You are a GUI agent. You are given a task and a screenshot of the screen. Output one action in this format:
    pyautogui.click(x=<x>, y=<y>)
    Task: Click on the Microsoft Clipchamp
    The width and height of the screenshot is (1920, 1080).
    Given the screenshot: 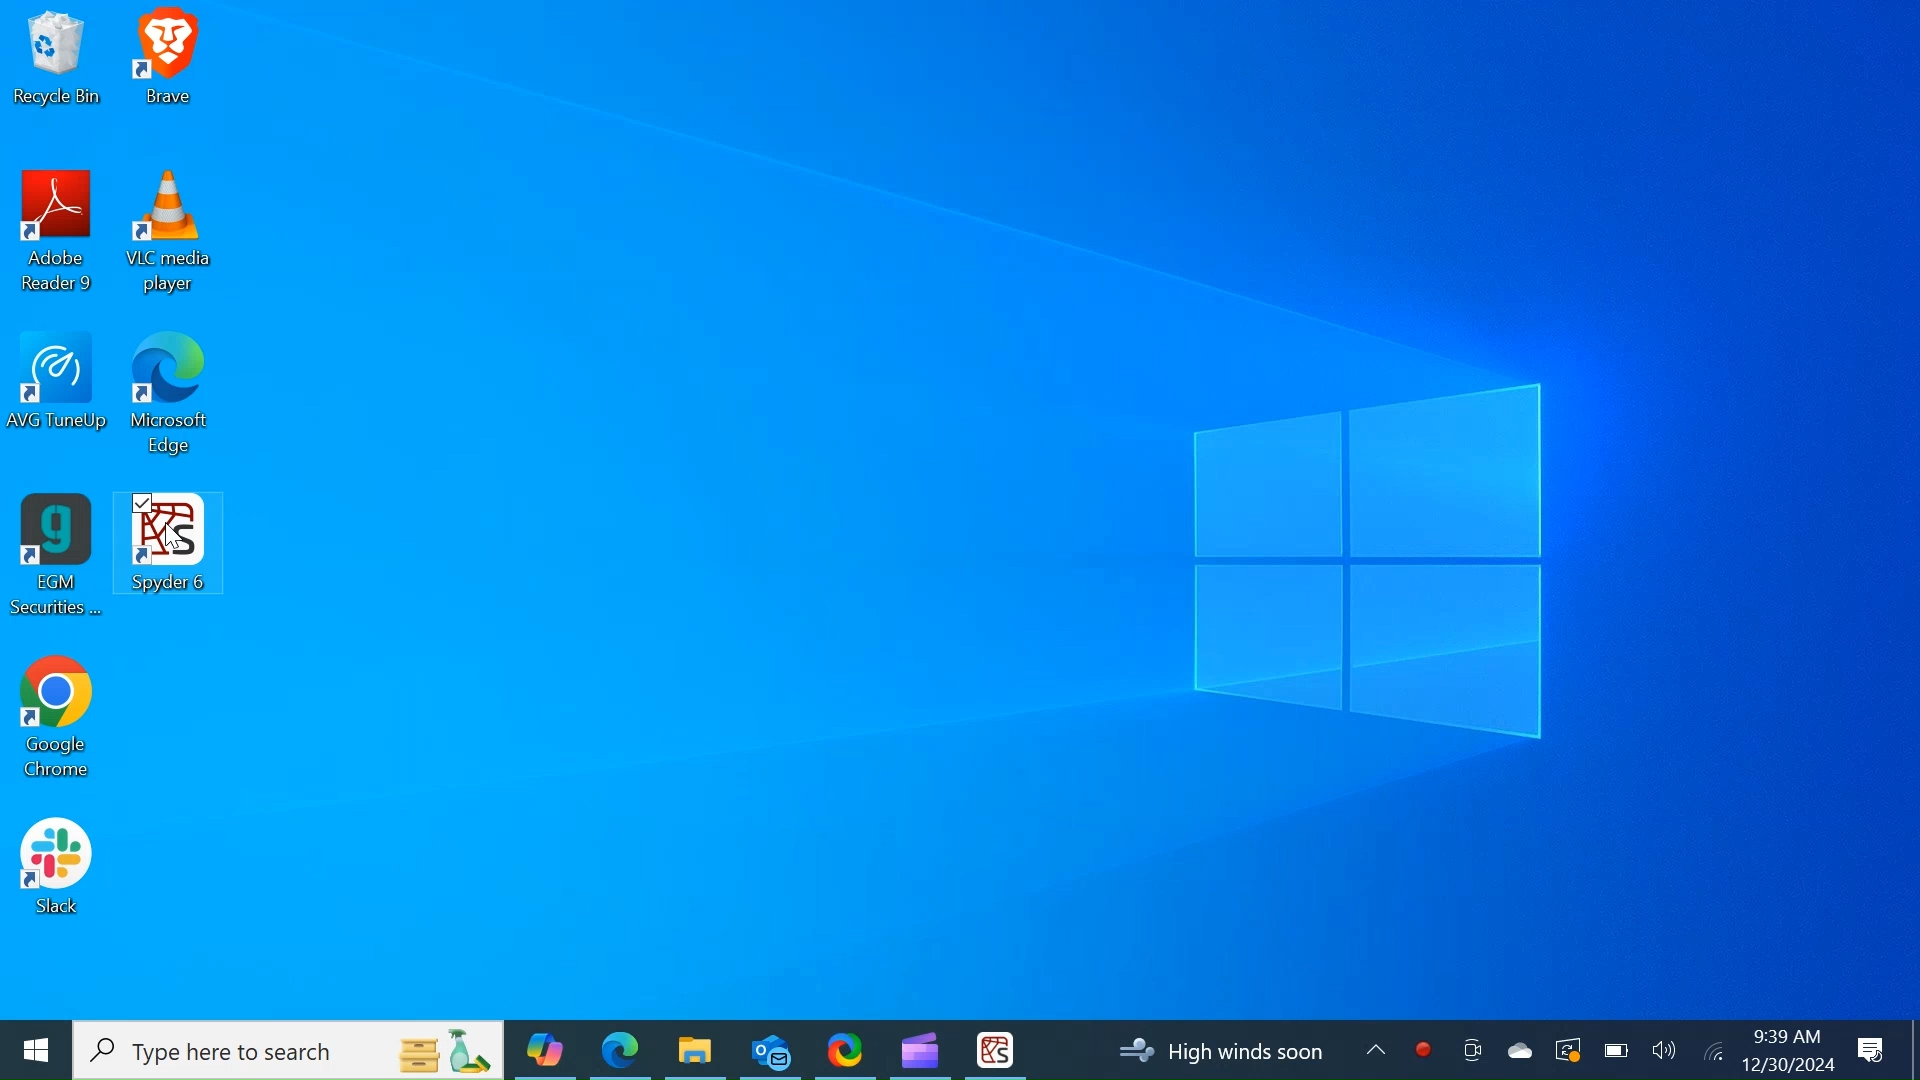 What is the action you would take?
    pyautogui.click(x=919, y=1048)
    